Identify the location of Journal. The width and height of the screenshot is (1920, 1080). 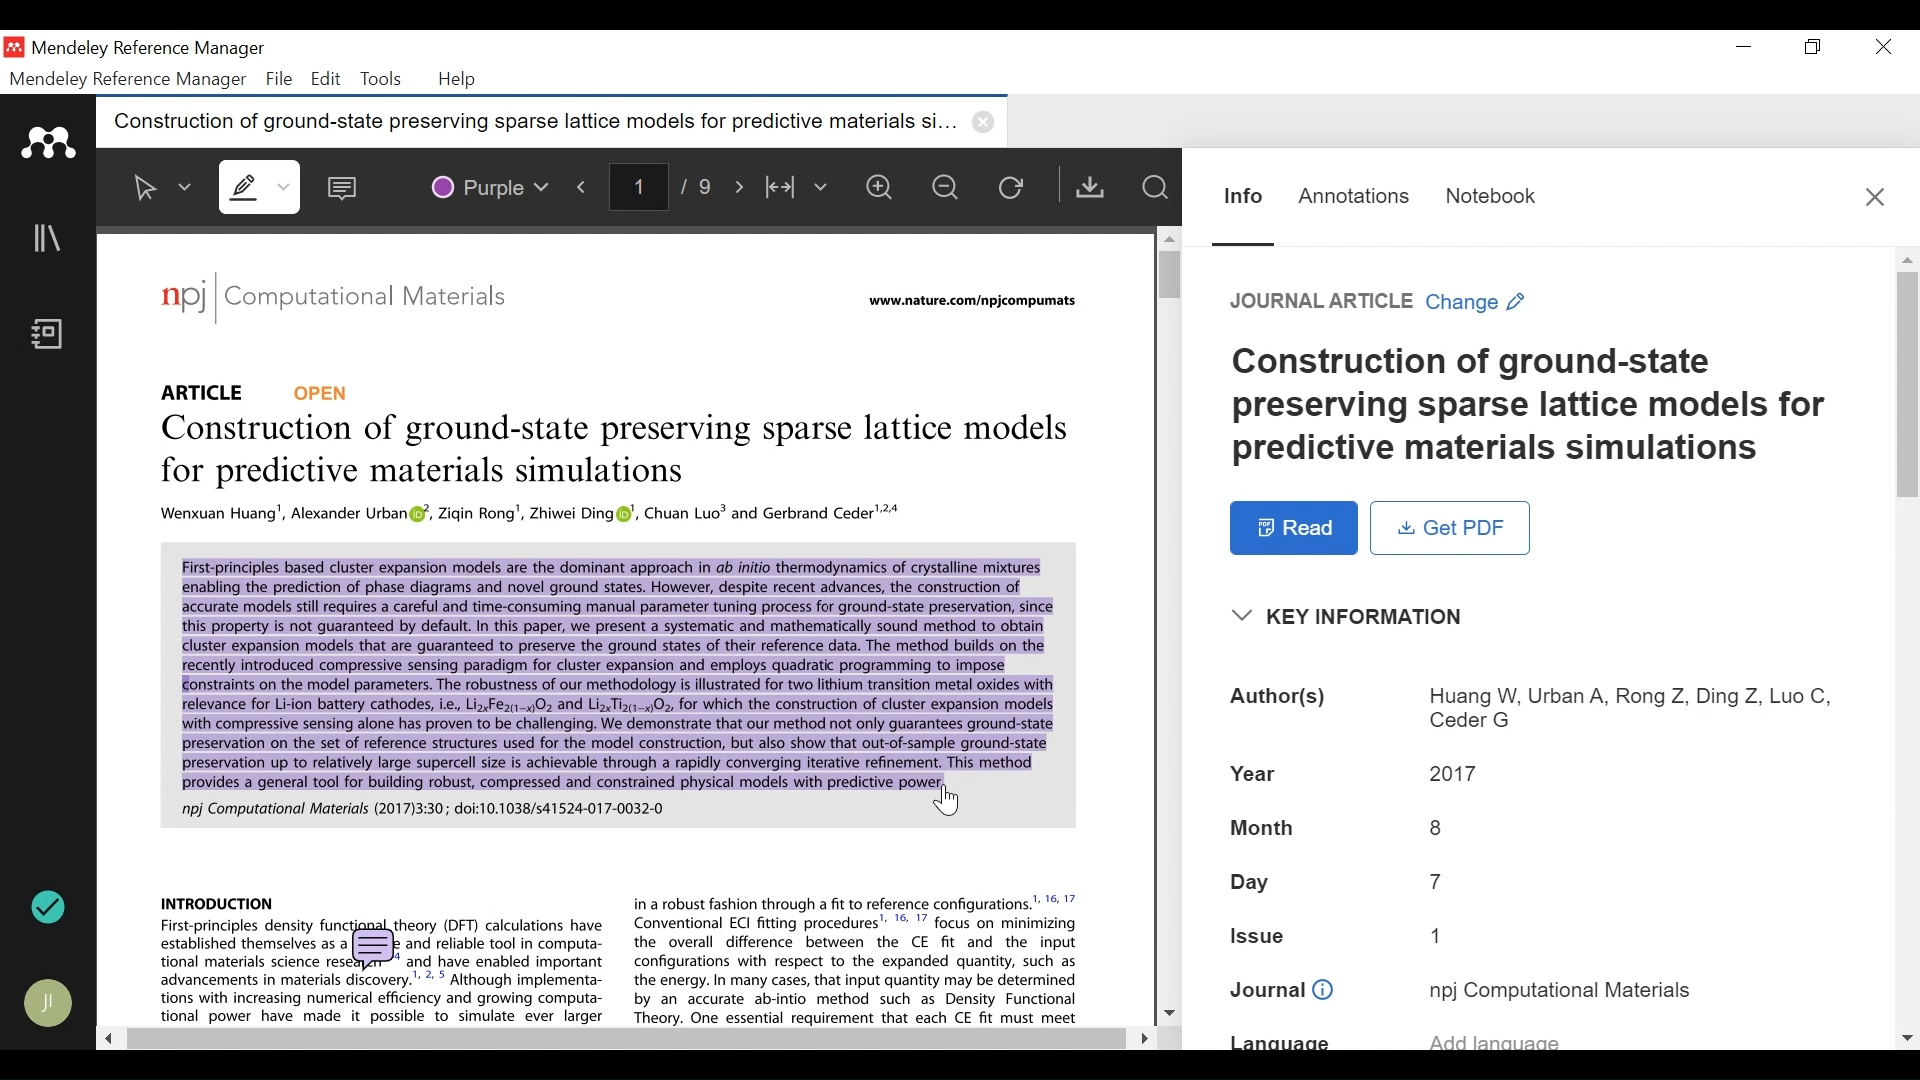
(381, 300).